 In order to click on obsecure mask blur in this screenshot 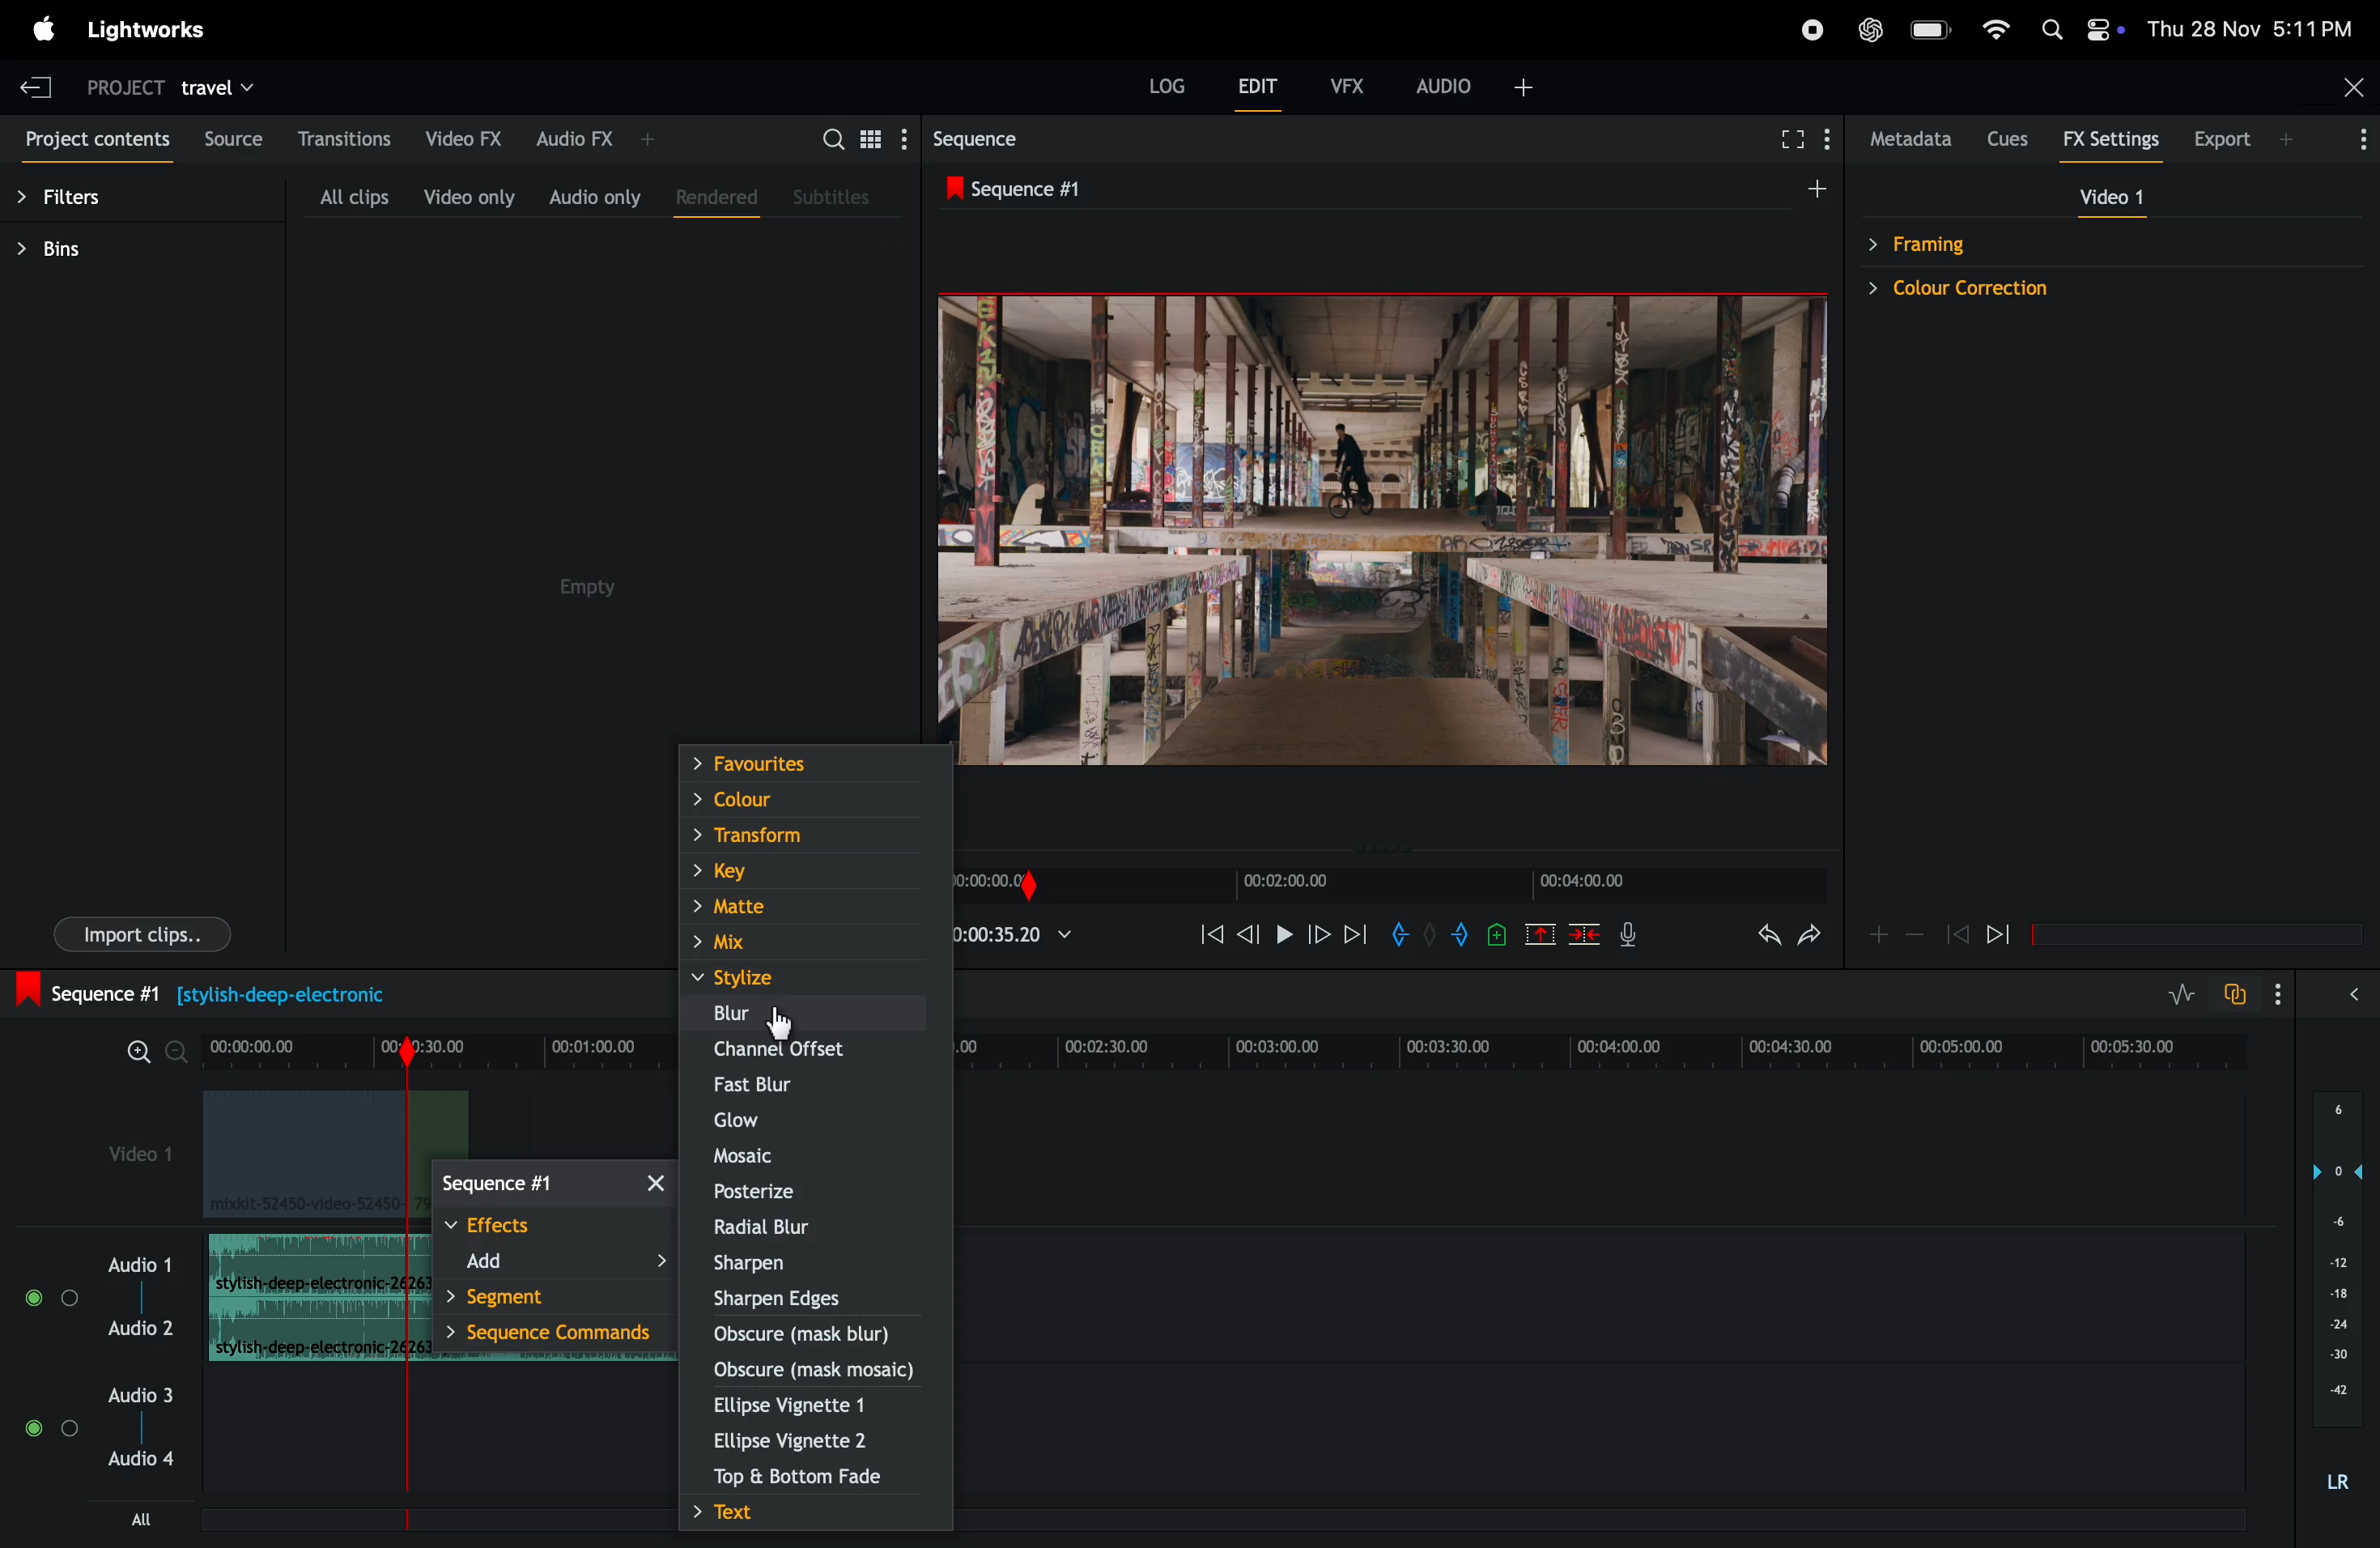, I will do `click(819, 1335)`.